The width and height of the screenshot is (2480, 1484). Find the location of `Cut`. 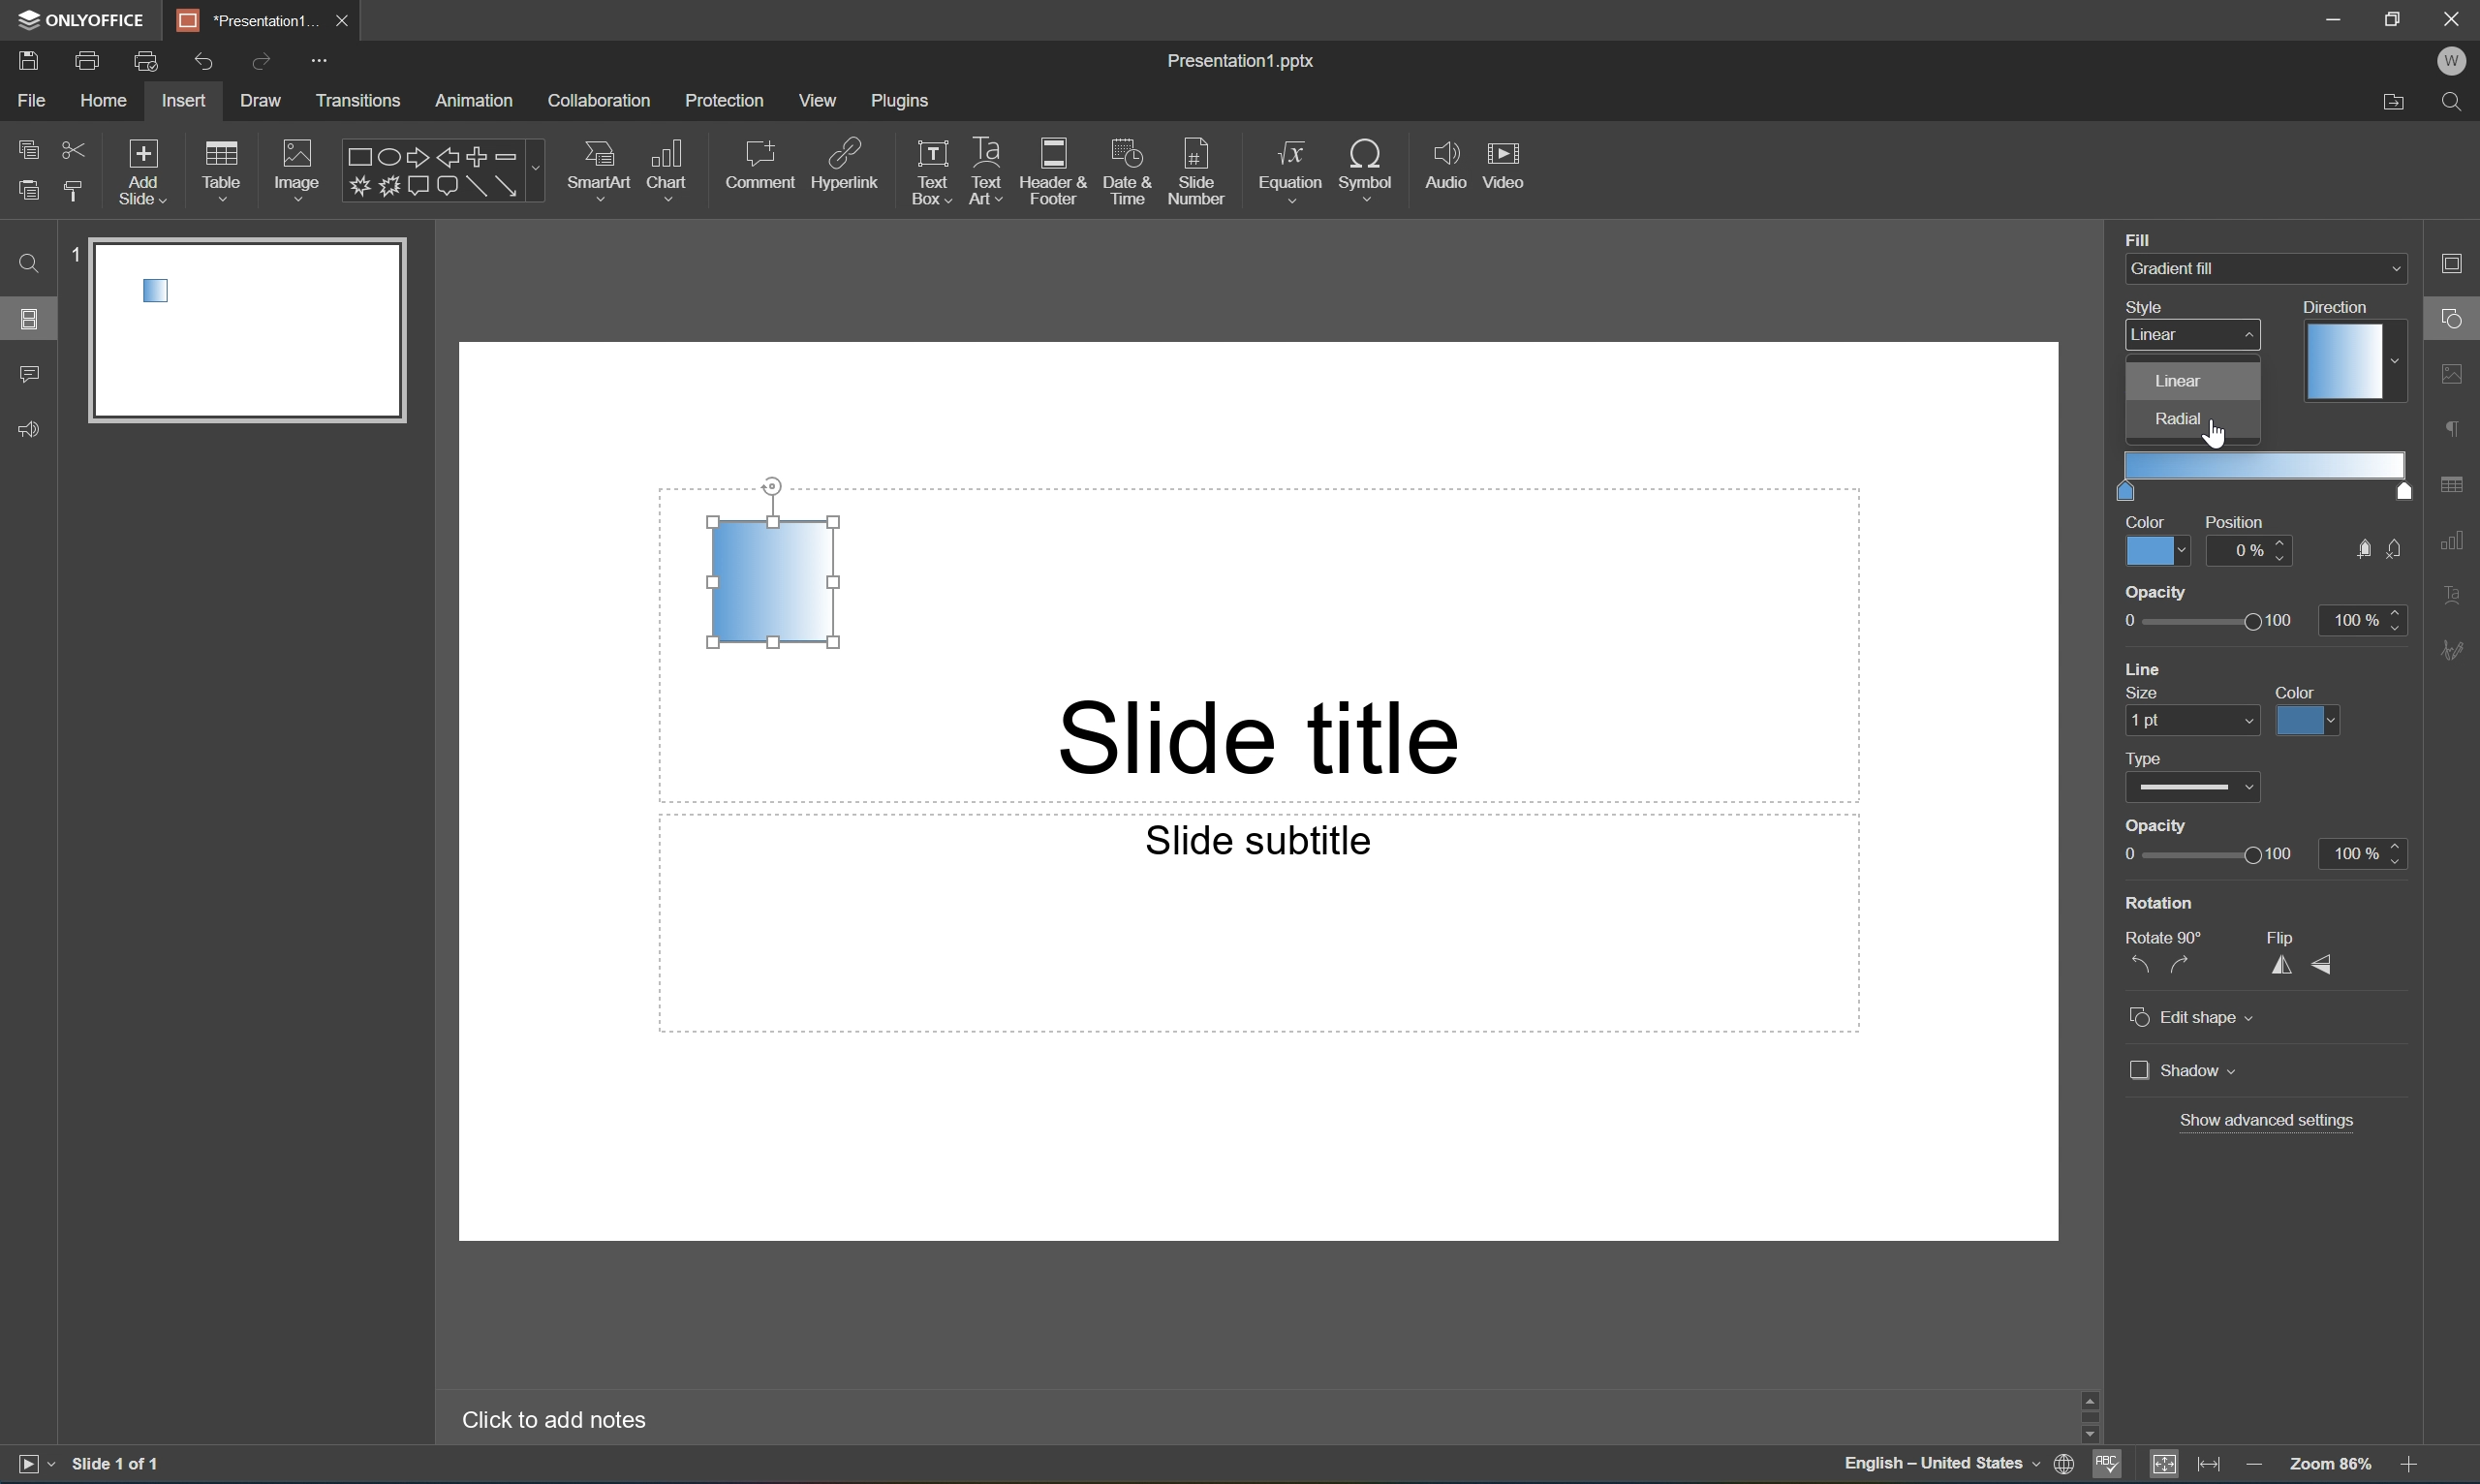

Cut is located at coordinates (75, 148).